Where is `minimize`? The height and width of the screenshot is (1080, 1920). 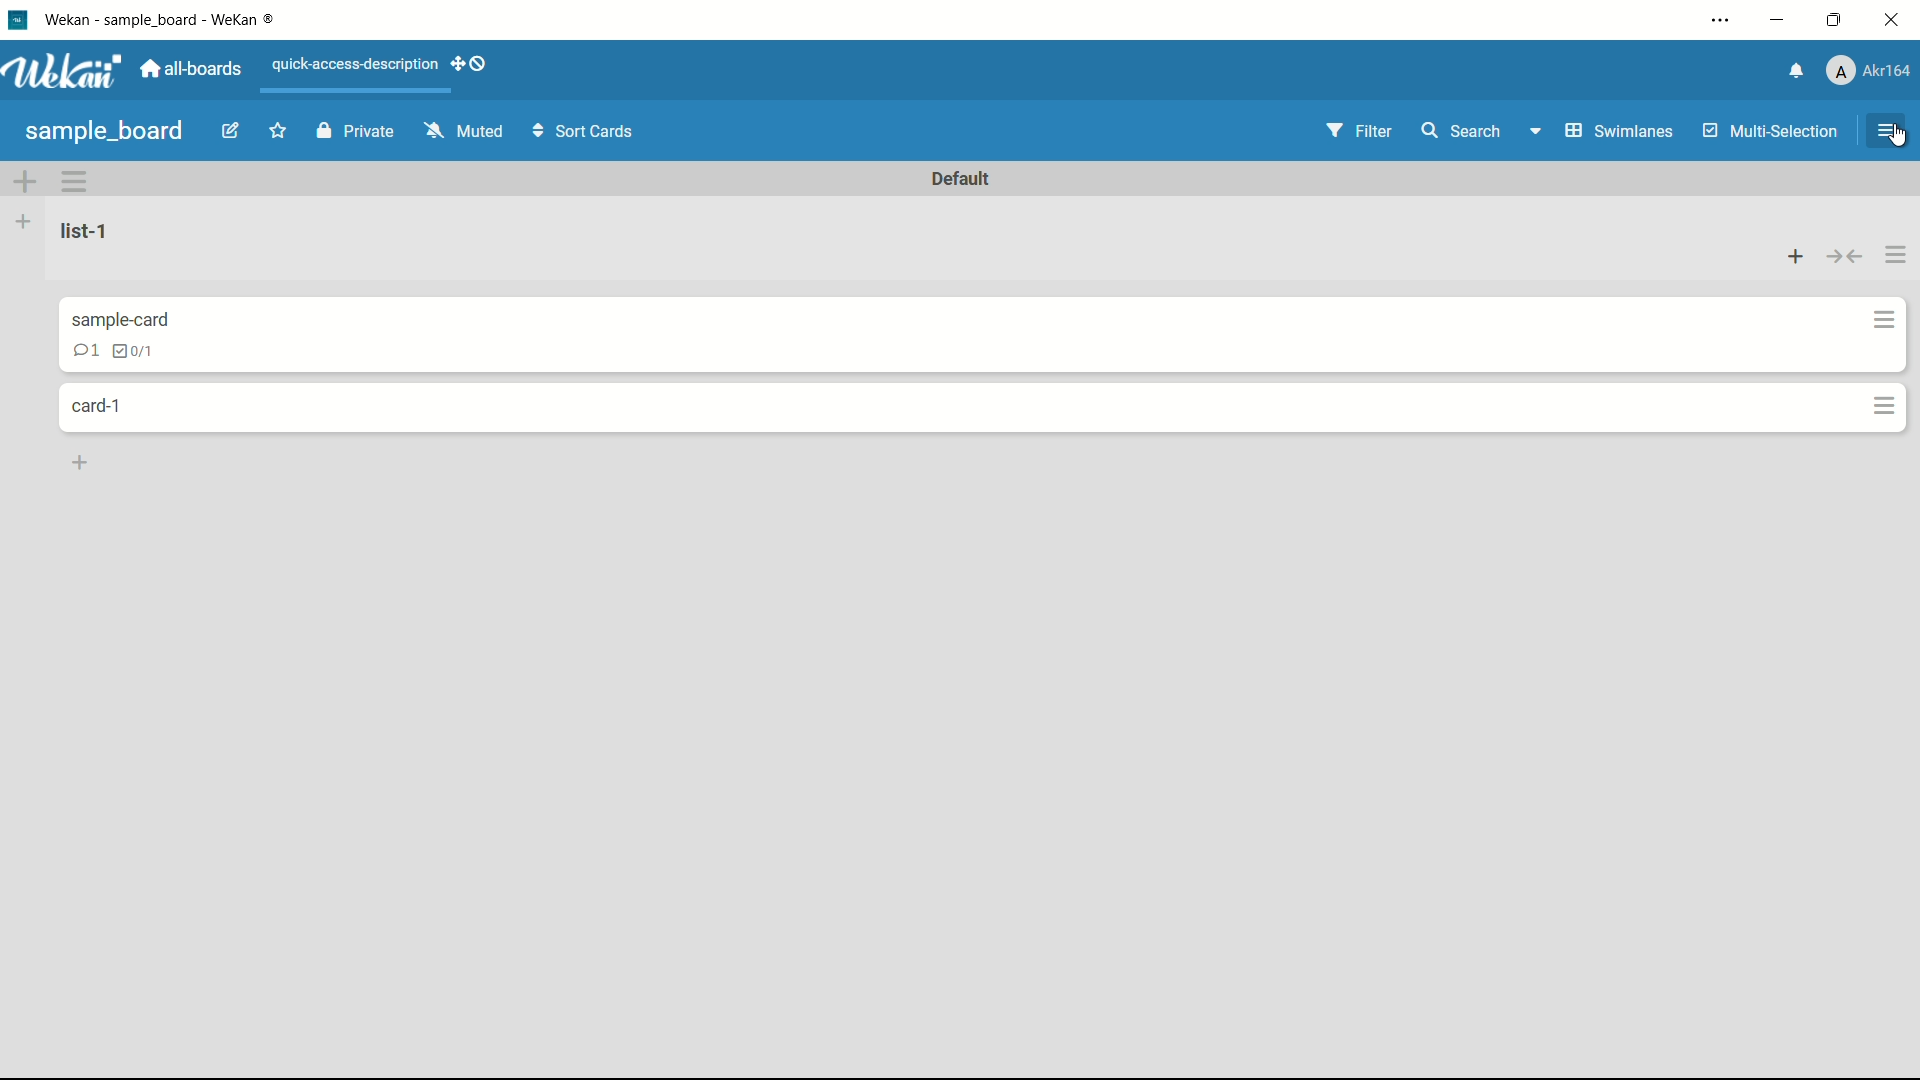 minimize is located at coordinates (1781, 20).